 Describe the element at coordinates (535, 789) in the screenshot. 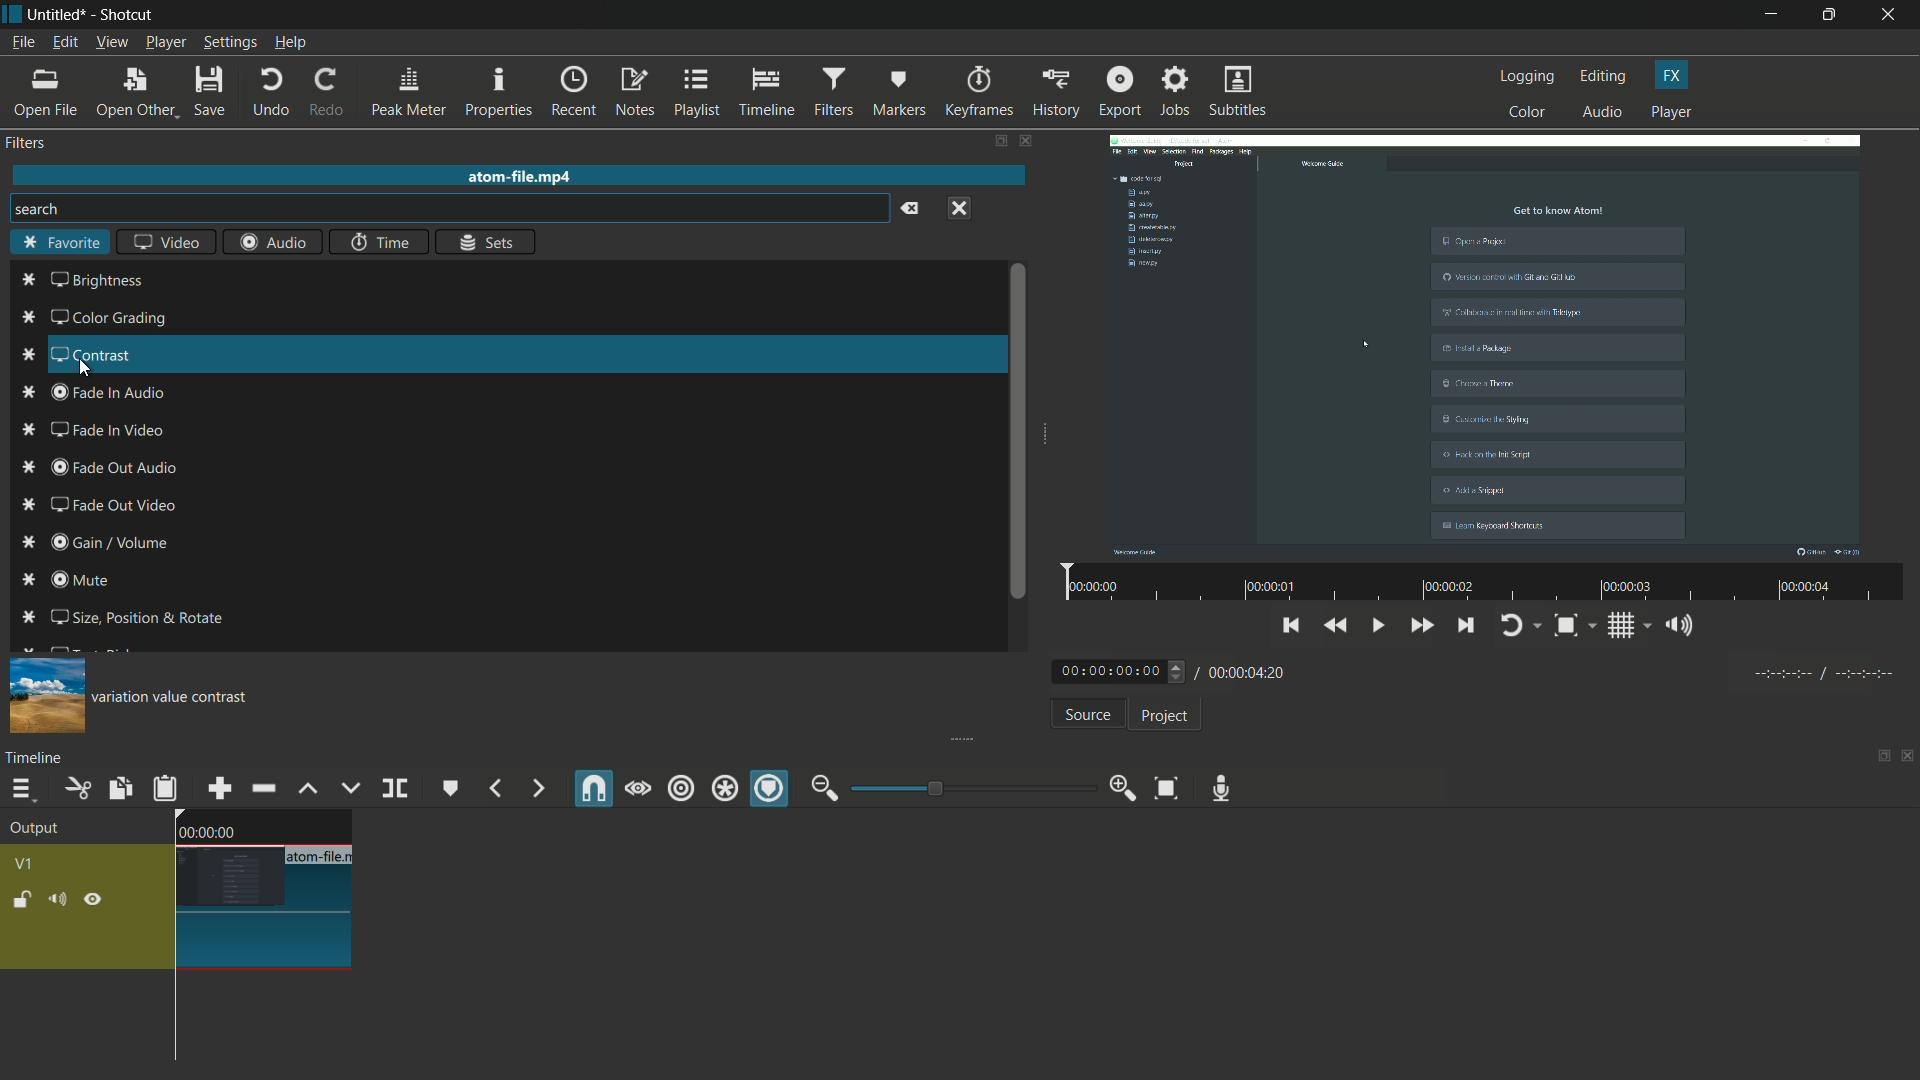

I see `next marker` at that location.